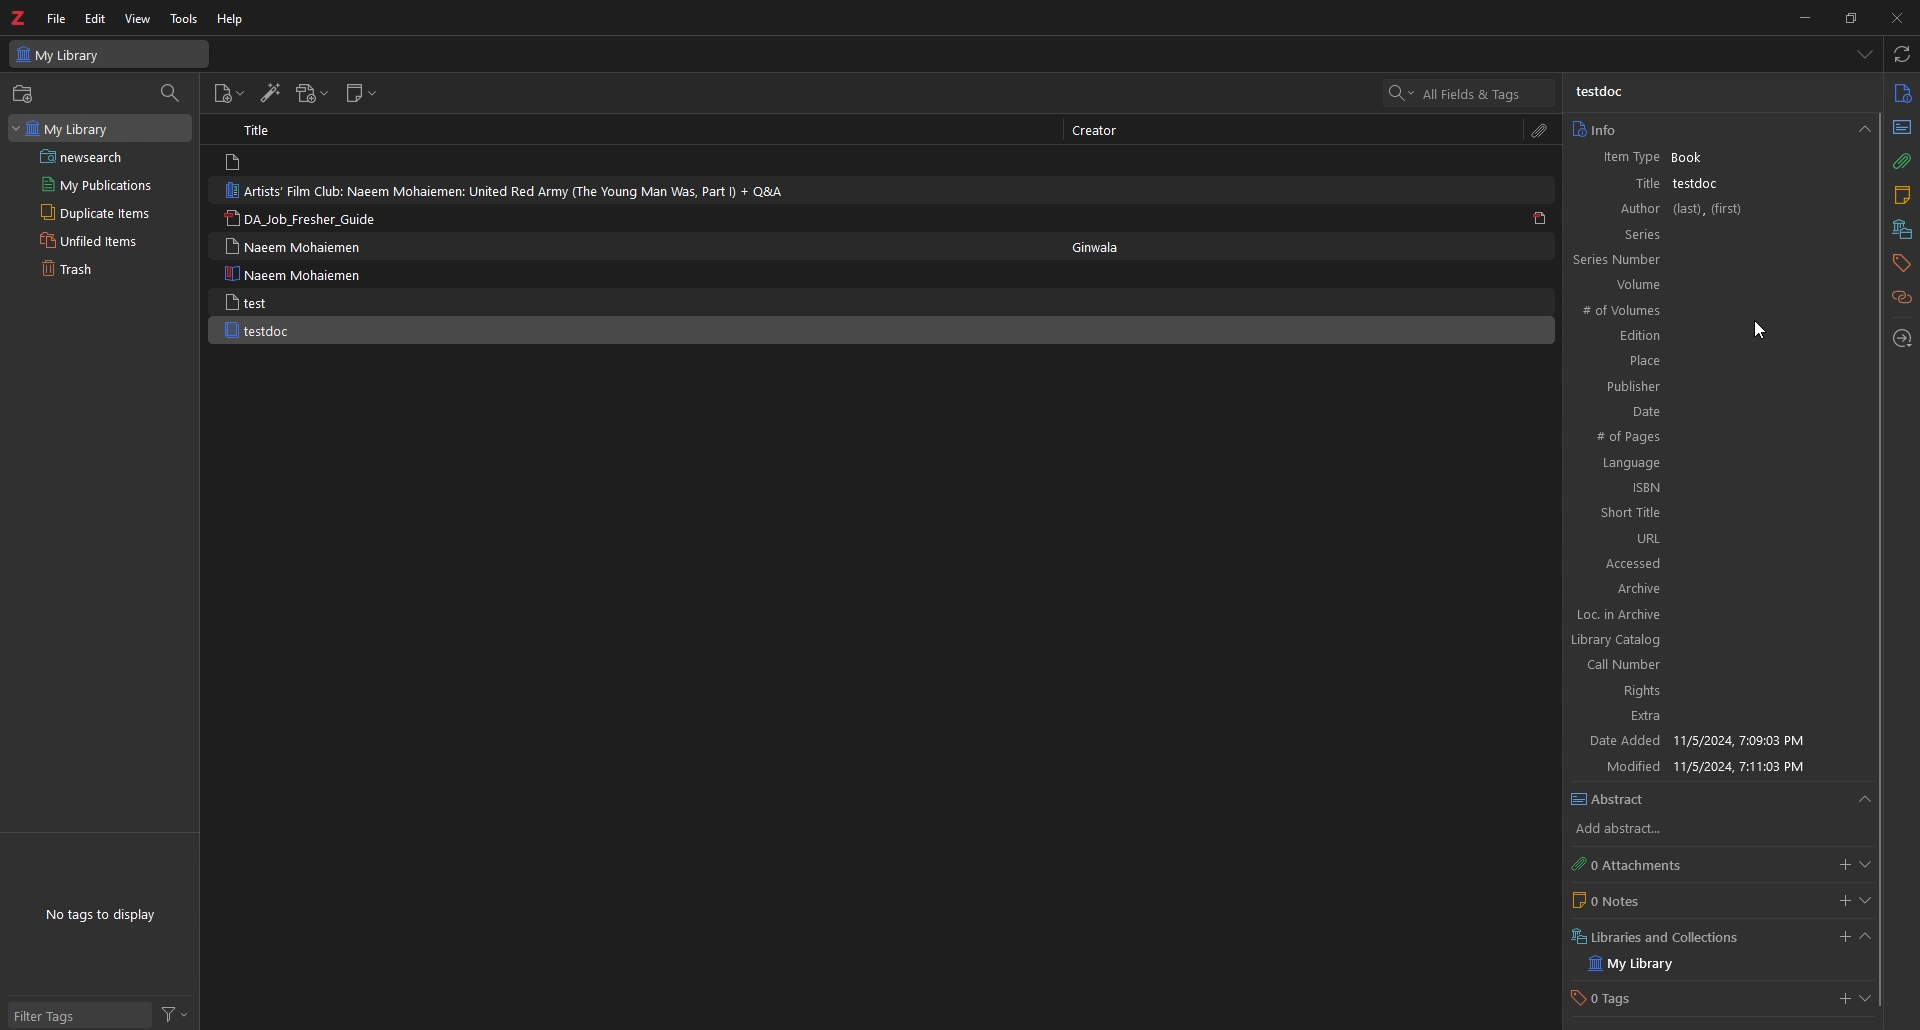 Image resolution: width=1920 pixels, height=1030 pixels. What do you see at coordinates (1868, 864) in the screenshot?
I see `collapse` at bounding box center [1868, 864].